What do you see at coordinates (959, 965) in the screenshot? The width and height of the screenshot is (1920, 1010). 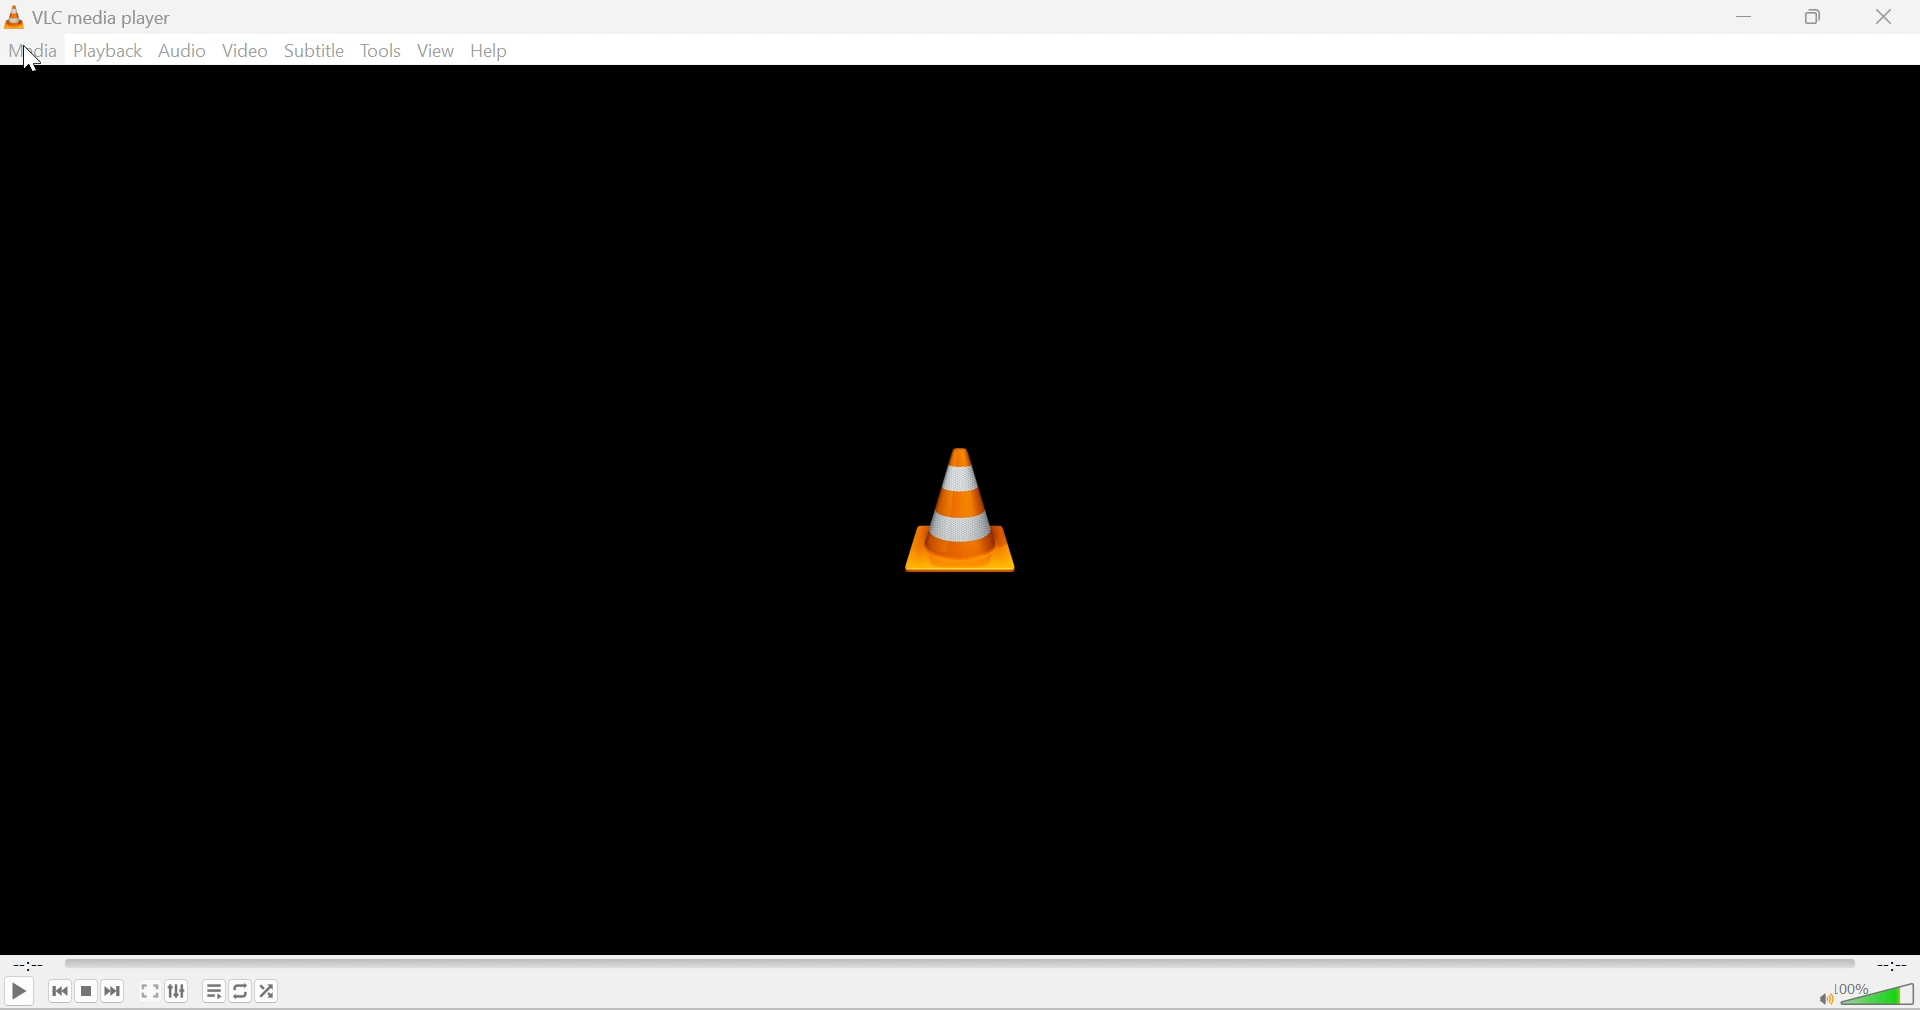 I see `Progress bar` at bounding box center [959, 965].